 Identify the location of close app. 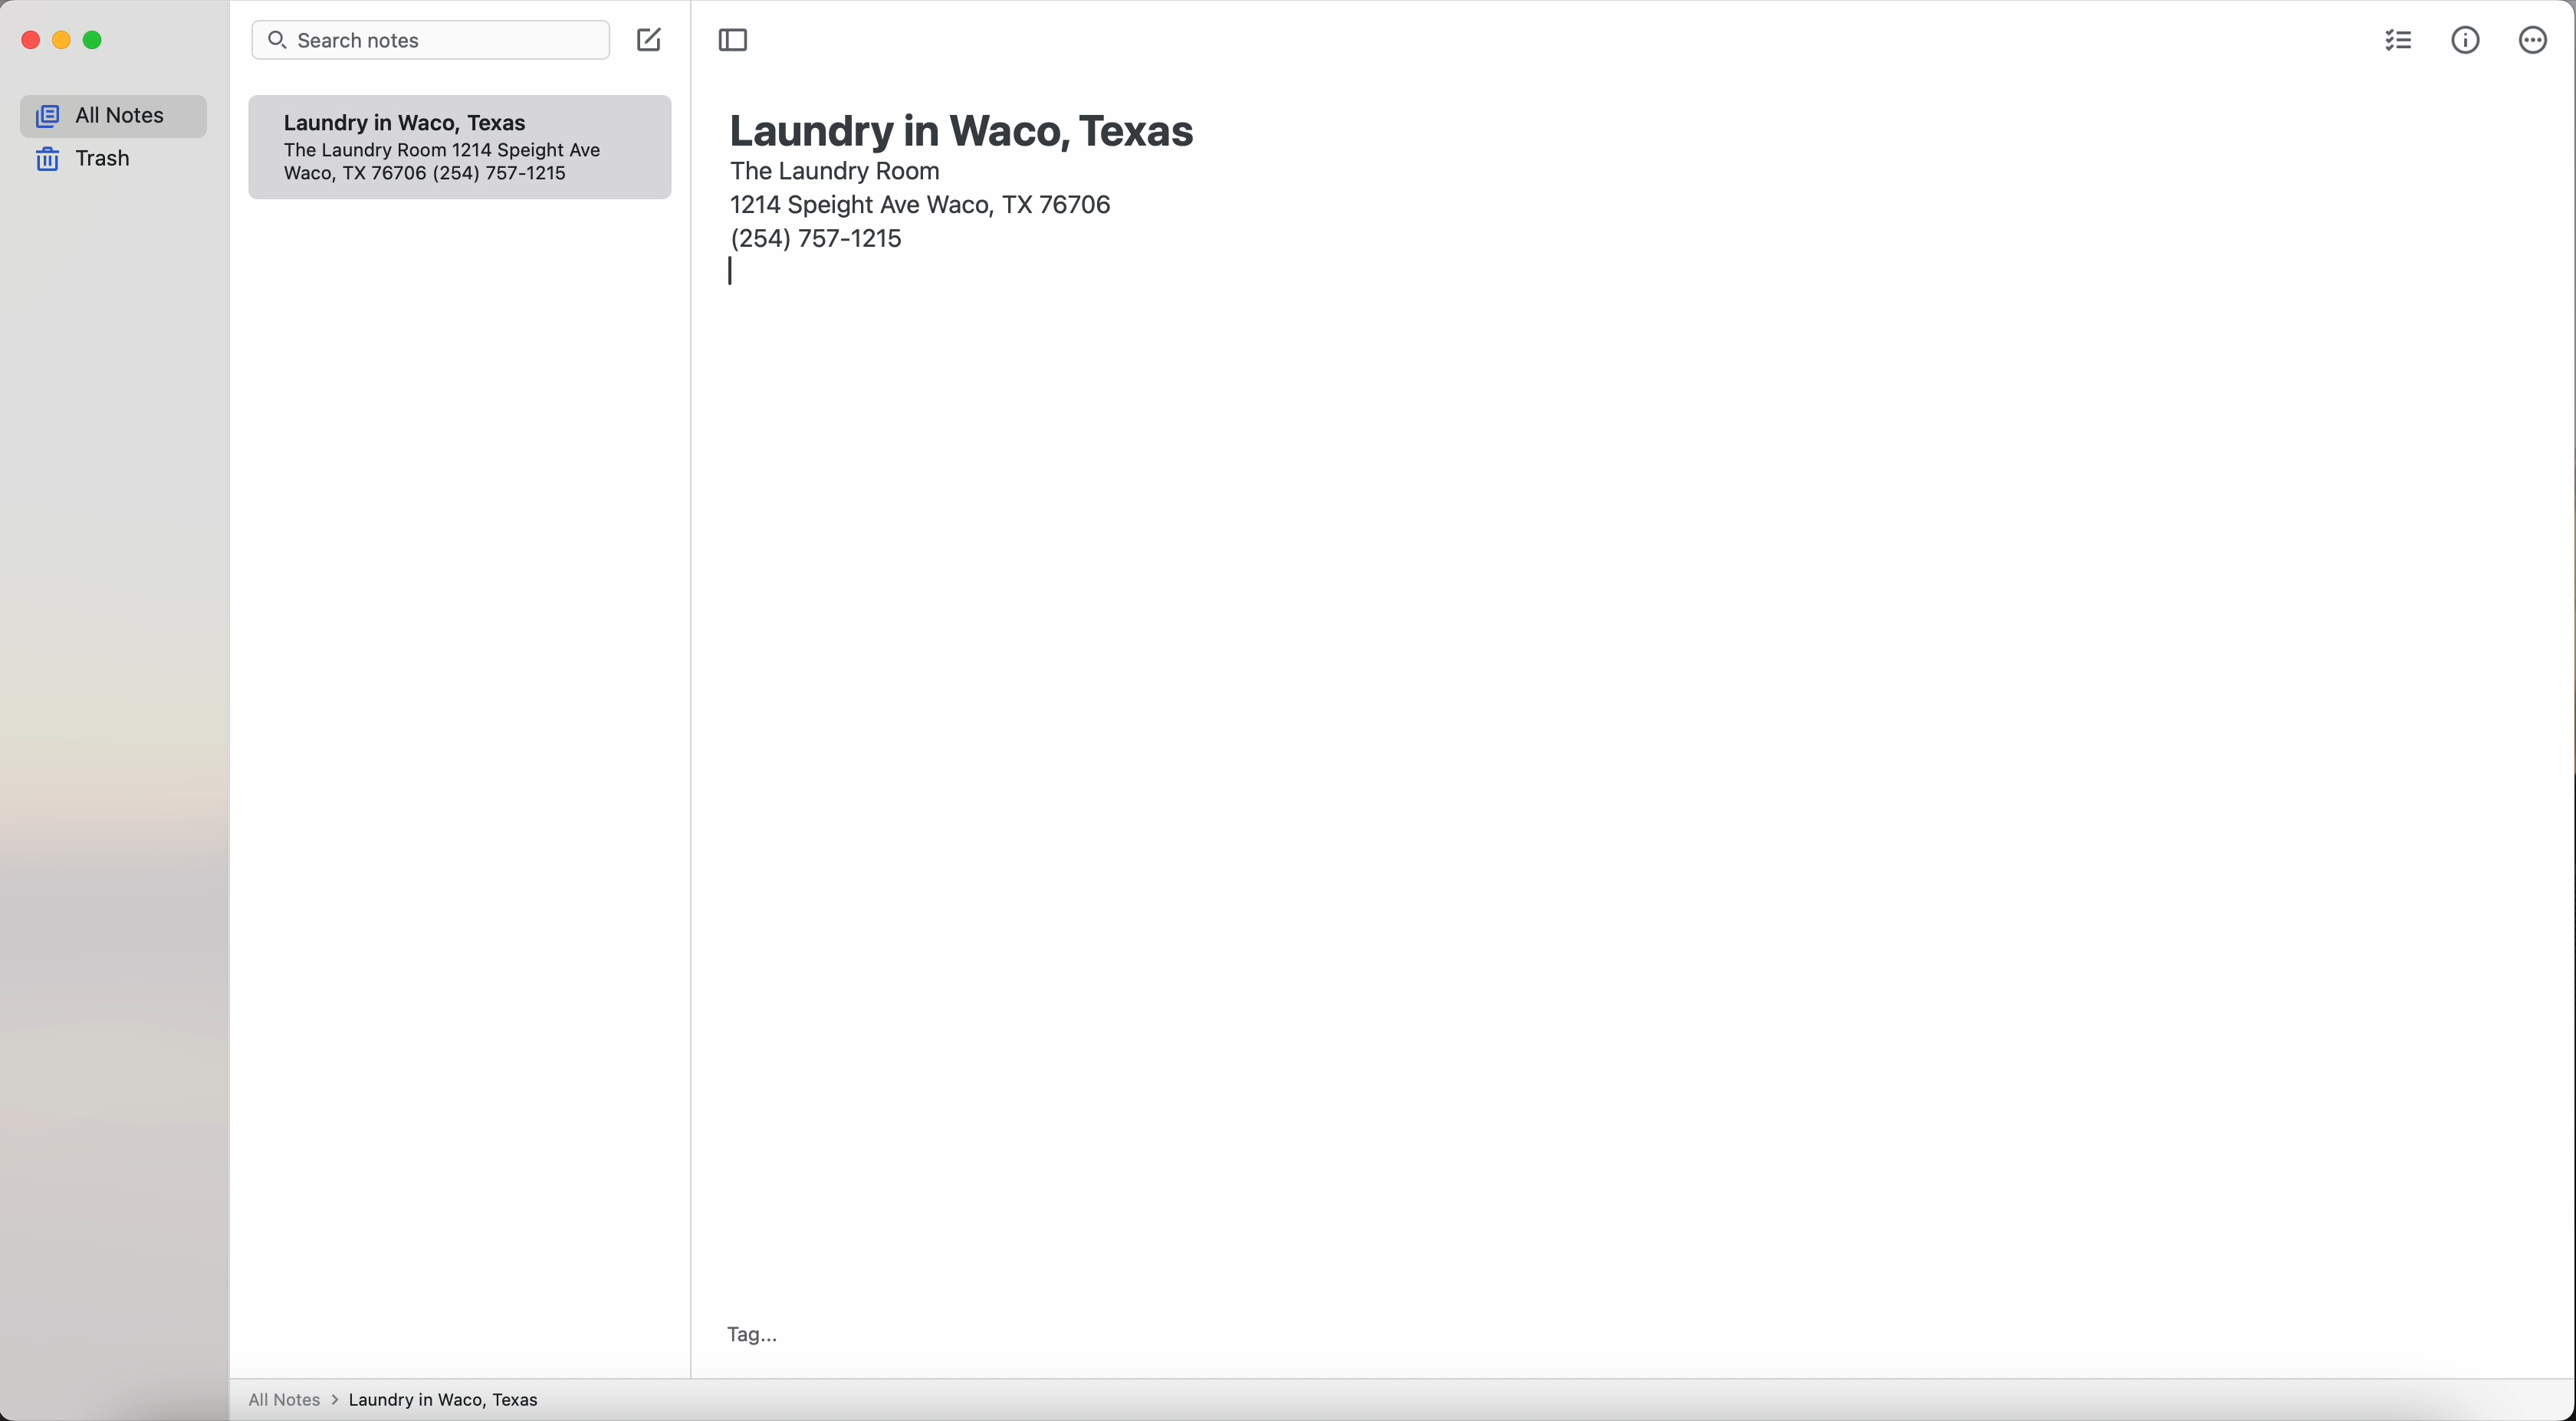
(31, 41).